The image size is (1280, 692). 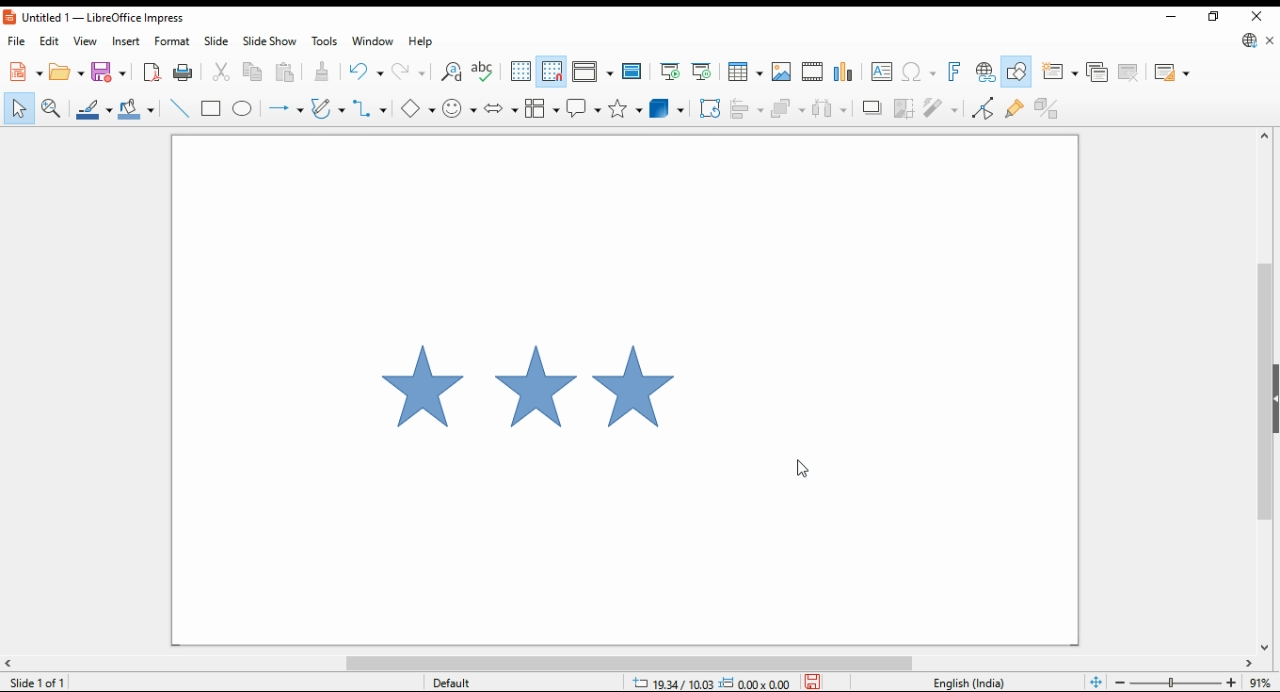 I want to click on fit page to window, so click(x=1097, y=681).